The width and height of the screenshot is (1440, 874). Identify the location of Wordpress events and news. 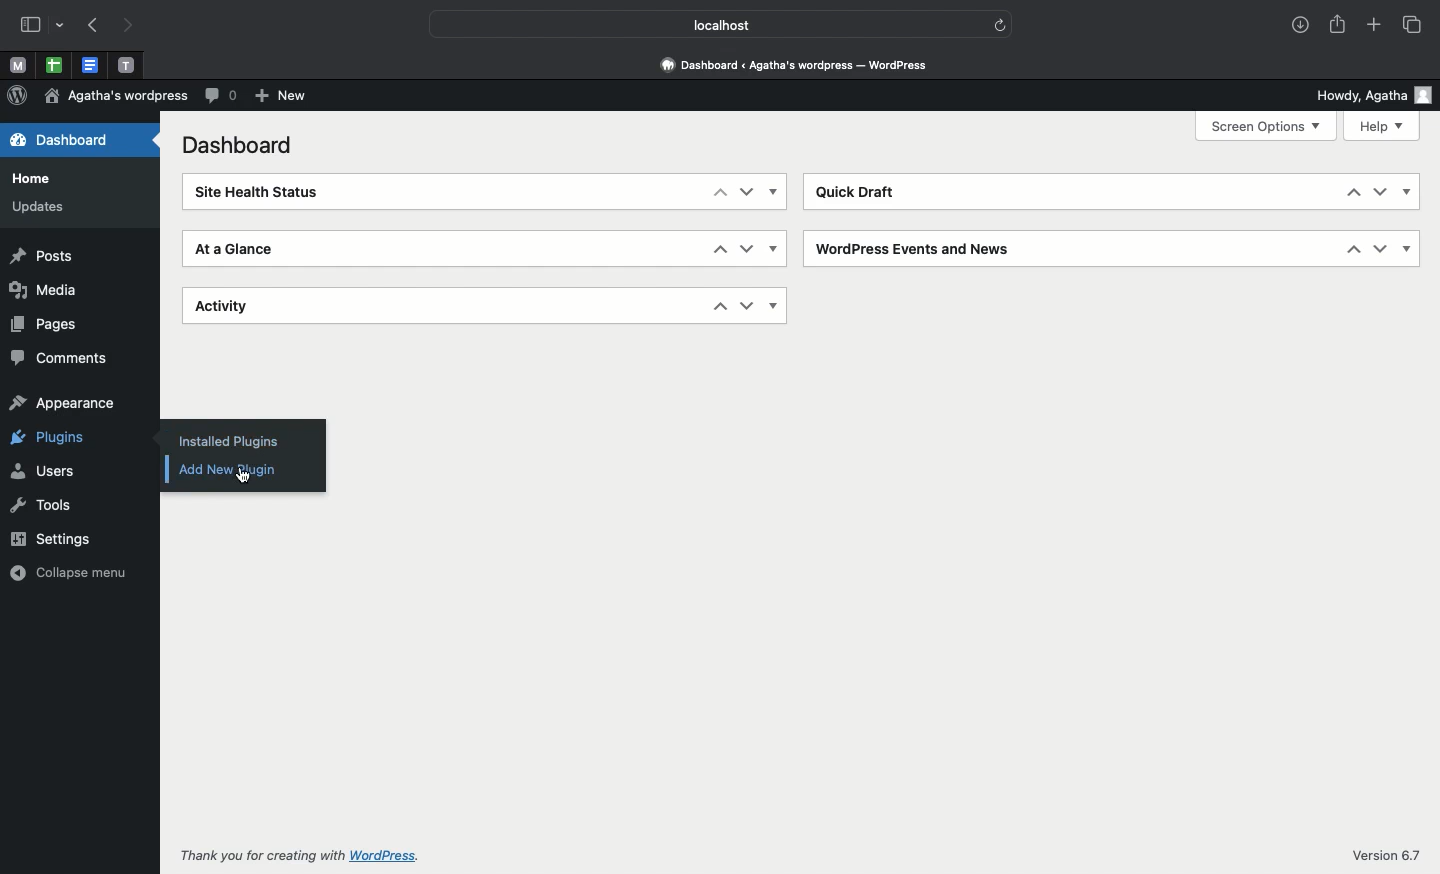
(919, 253).